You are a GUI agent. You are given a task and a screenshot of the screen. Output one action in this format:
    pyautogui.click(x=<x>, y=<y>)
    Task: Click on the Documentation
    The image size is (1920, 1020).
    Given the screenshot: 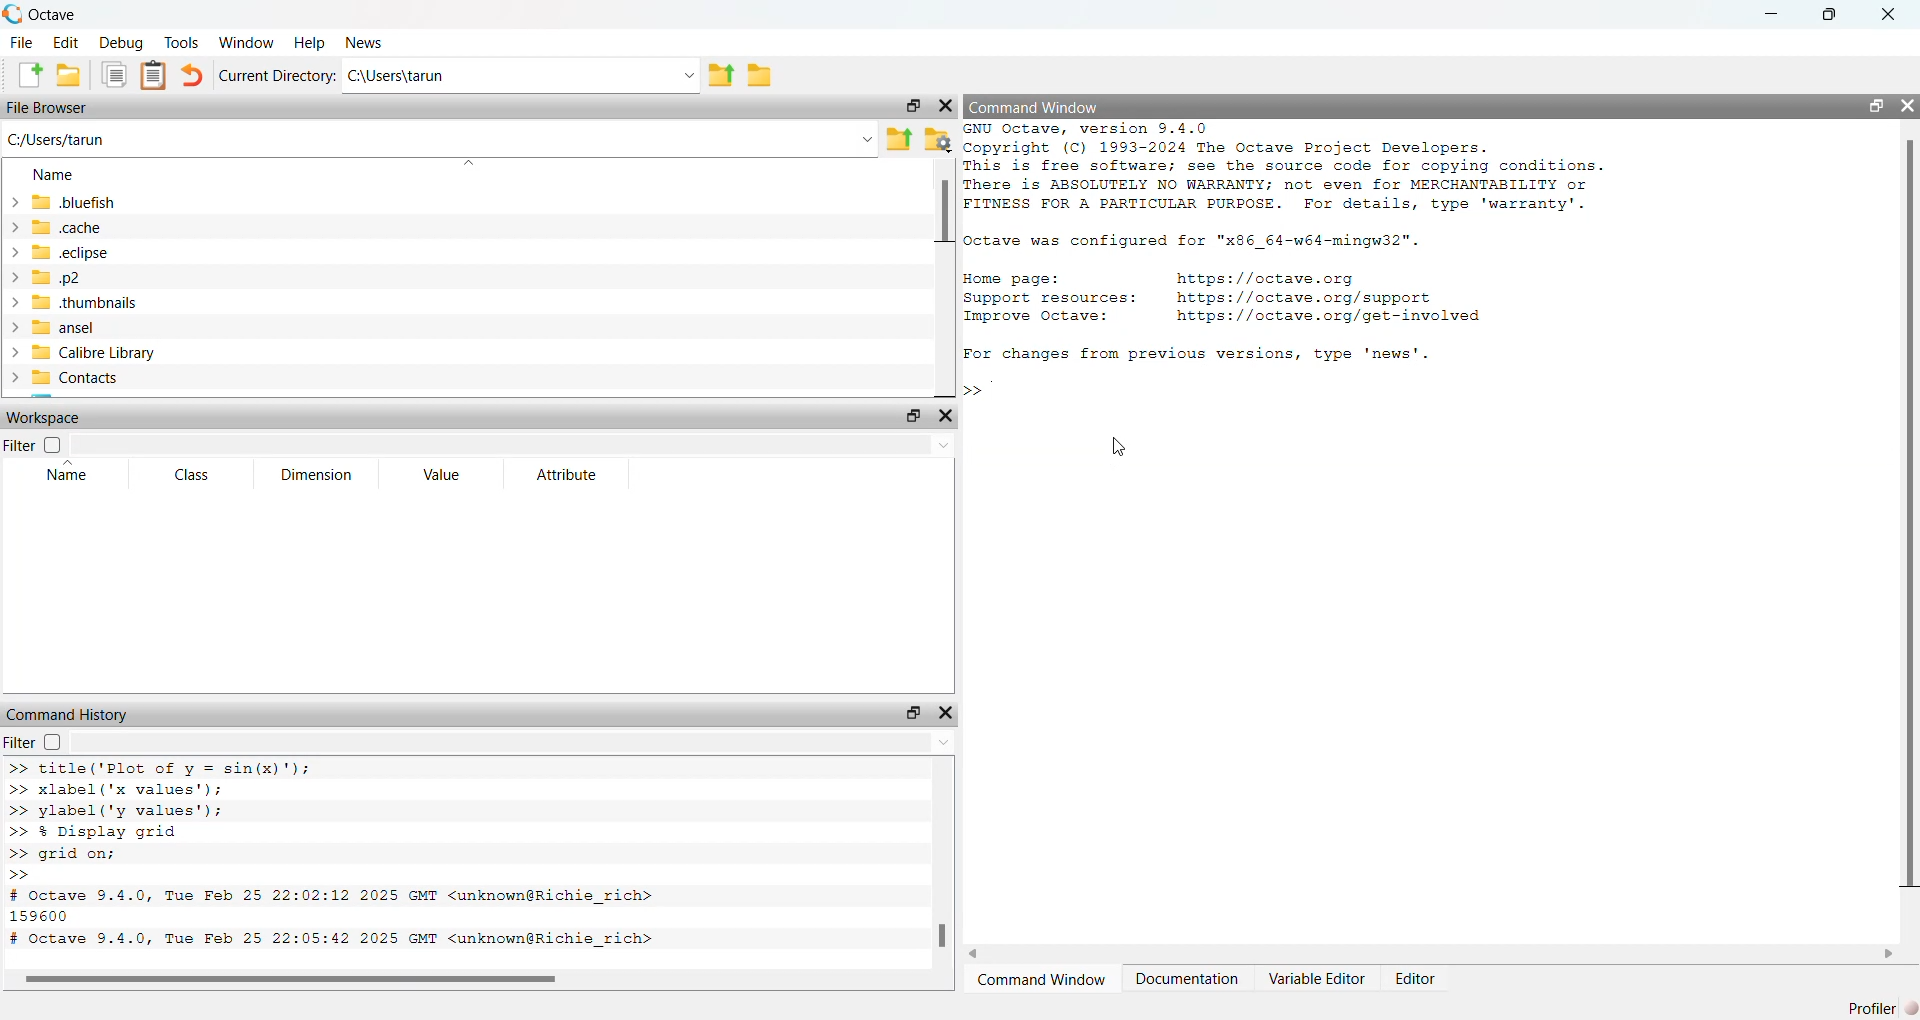 What is the action you would take?
    pyautogui.click(x=1187, y=978)
    